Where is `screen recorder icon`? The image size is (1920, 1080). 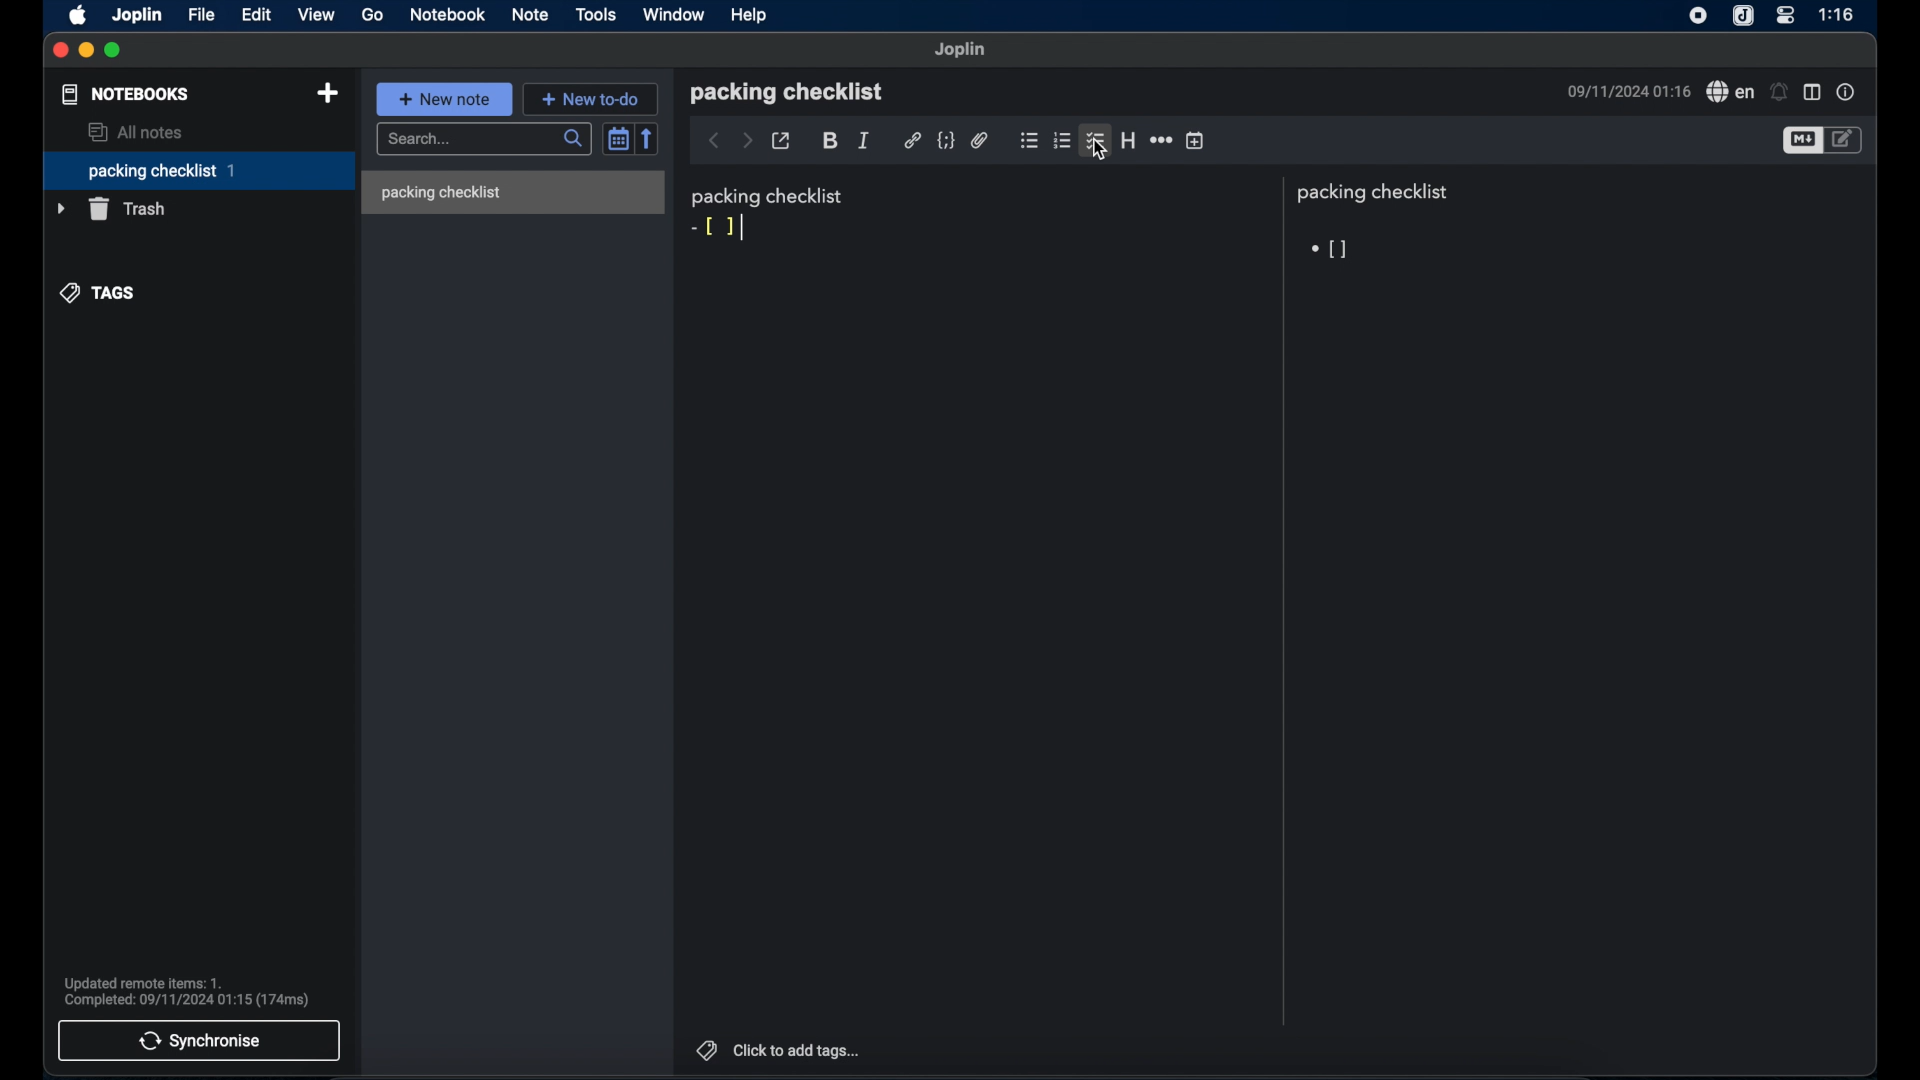 screen recorder icon is located at coordinates (1699, 17).